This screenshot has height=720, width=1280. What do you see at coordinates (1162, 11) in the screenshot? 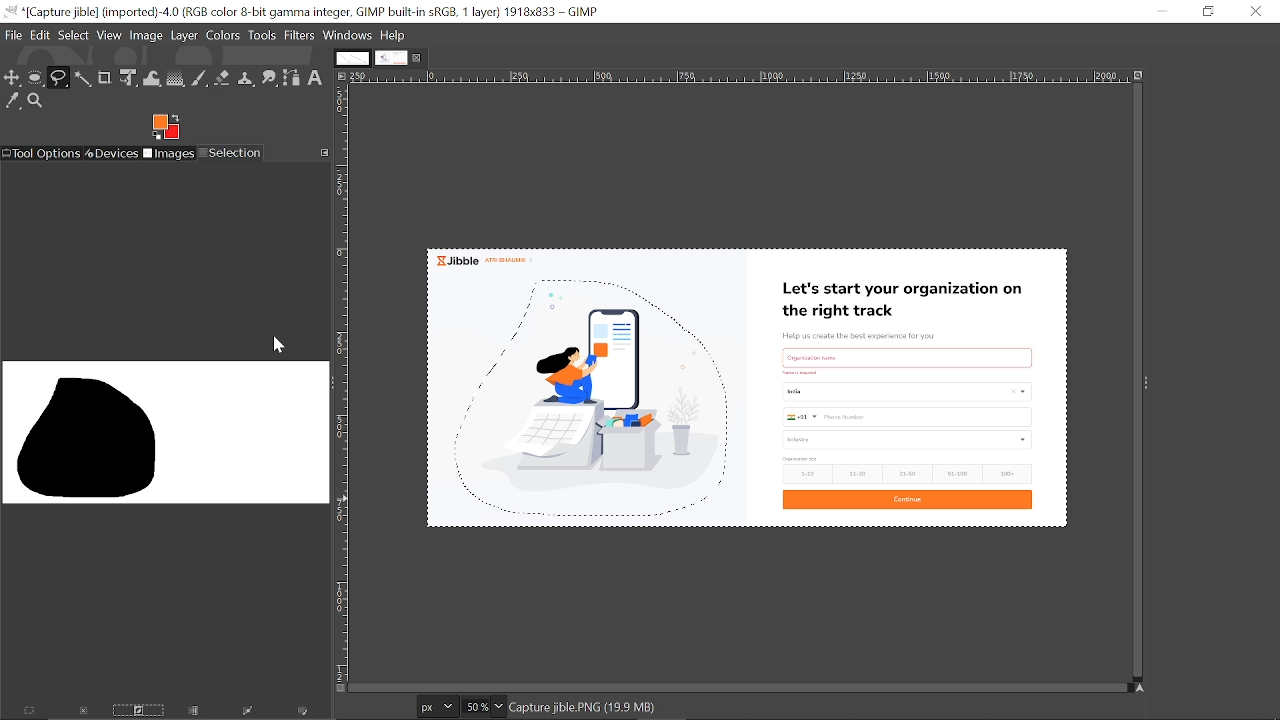
I see `Minimize` at bounding box center [1162, 11].